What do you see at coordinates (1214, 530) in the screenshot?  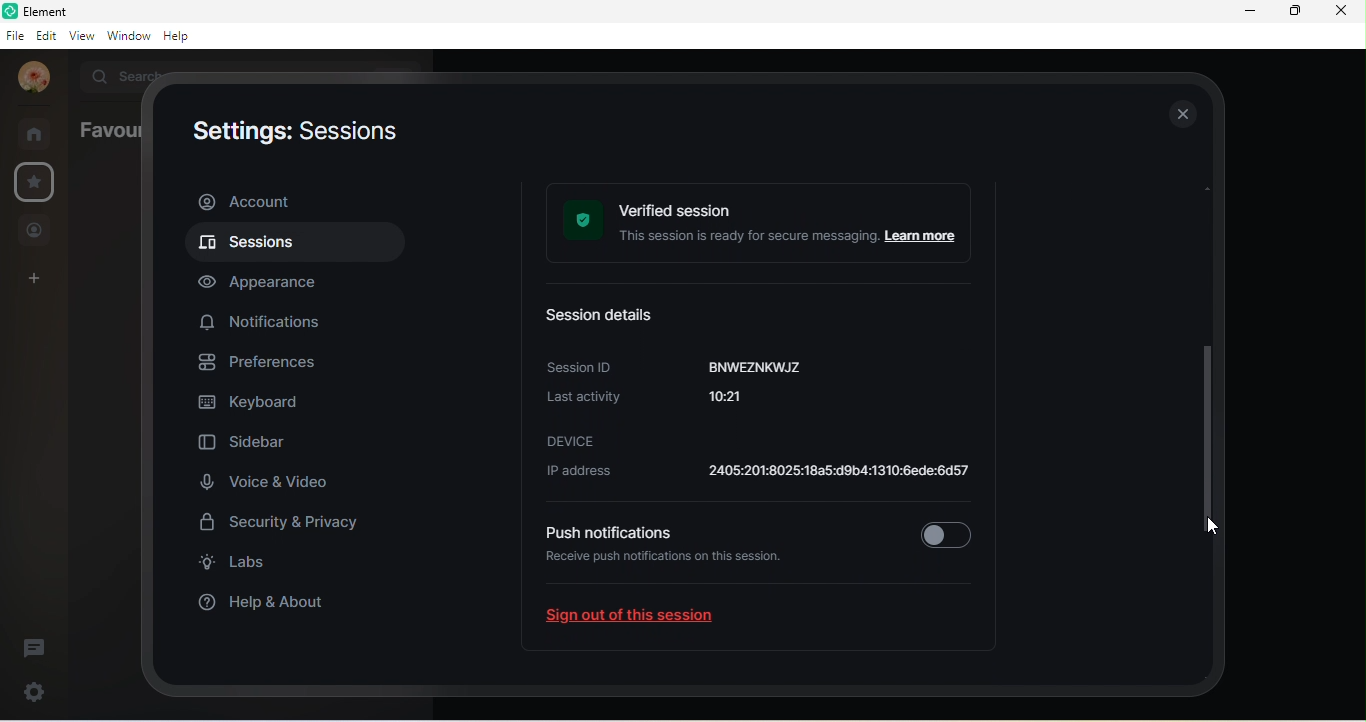 I see `cursor movement` at bounding box center [1214, 530].